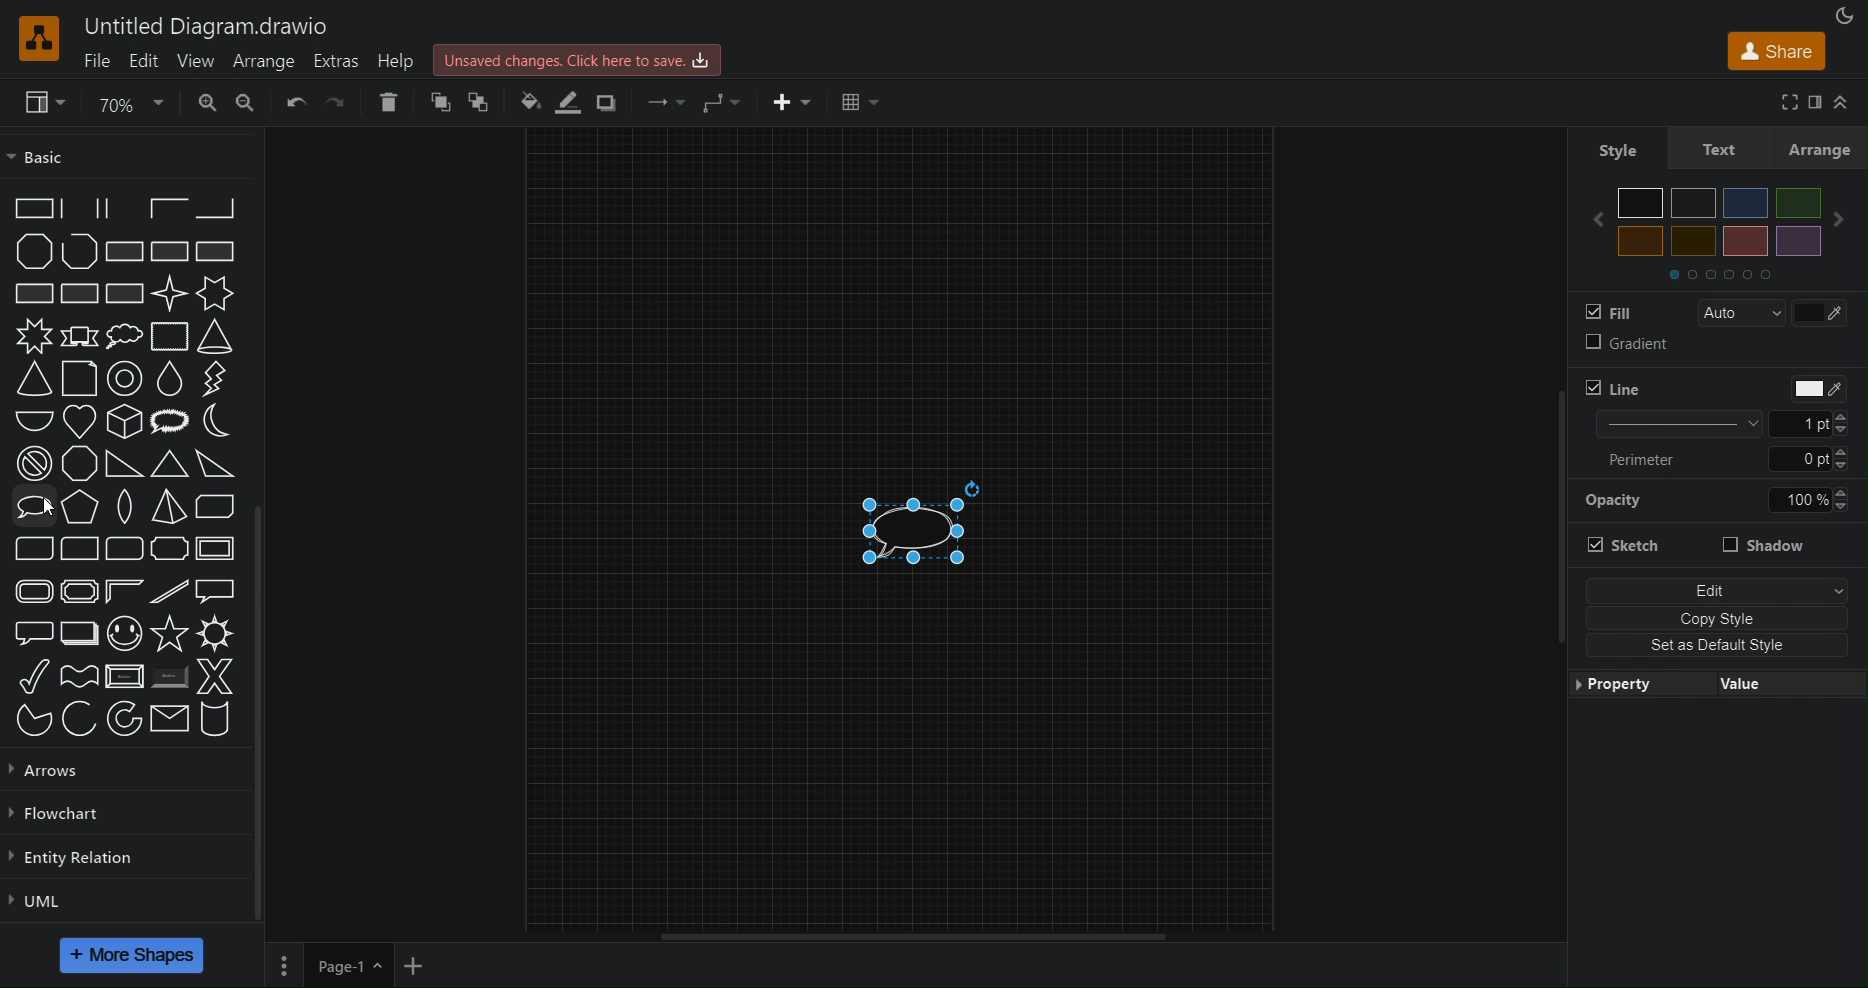 The width and height of the screenshot is (1868, 988). What do you see at coordinates (1716, 232) in the screenshot?
I see `colors` at bounding box center [1716, 232].